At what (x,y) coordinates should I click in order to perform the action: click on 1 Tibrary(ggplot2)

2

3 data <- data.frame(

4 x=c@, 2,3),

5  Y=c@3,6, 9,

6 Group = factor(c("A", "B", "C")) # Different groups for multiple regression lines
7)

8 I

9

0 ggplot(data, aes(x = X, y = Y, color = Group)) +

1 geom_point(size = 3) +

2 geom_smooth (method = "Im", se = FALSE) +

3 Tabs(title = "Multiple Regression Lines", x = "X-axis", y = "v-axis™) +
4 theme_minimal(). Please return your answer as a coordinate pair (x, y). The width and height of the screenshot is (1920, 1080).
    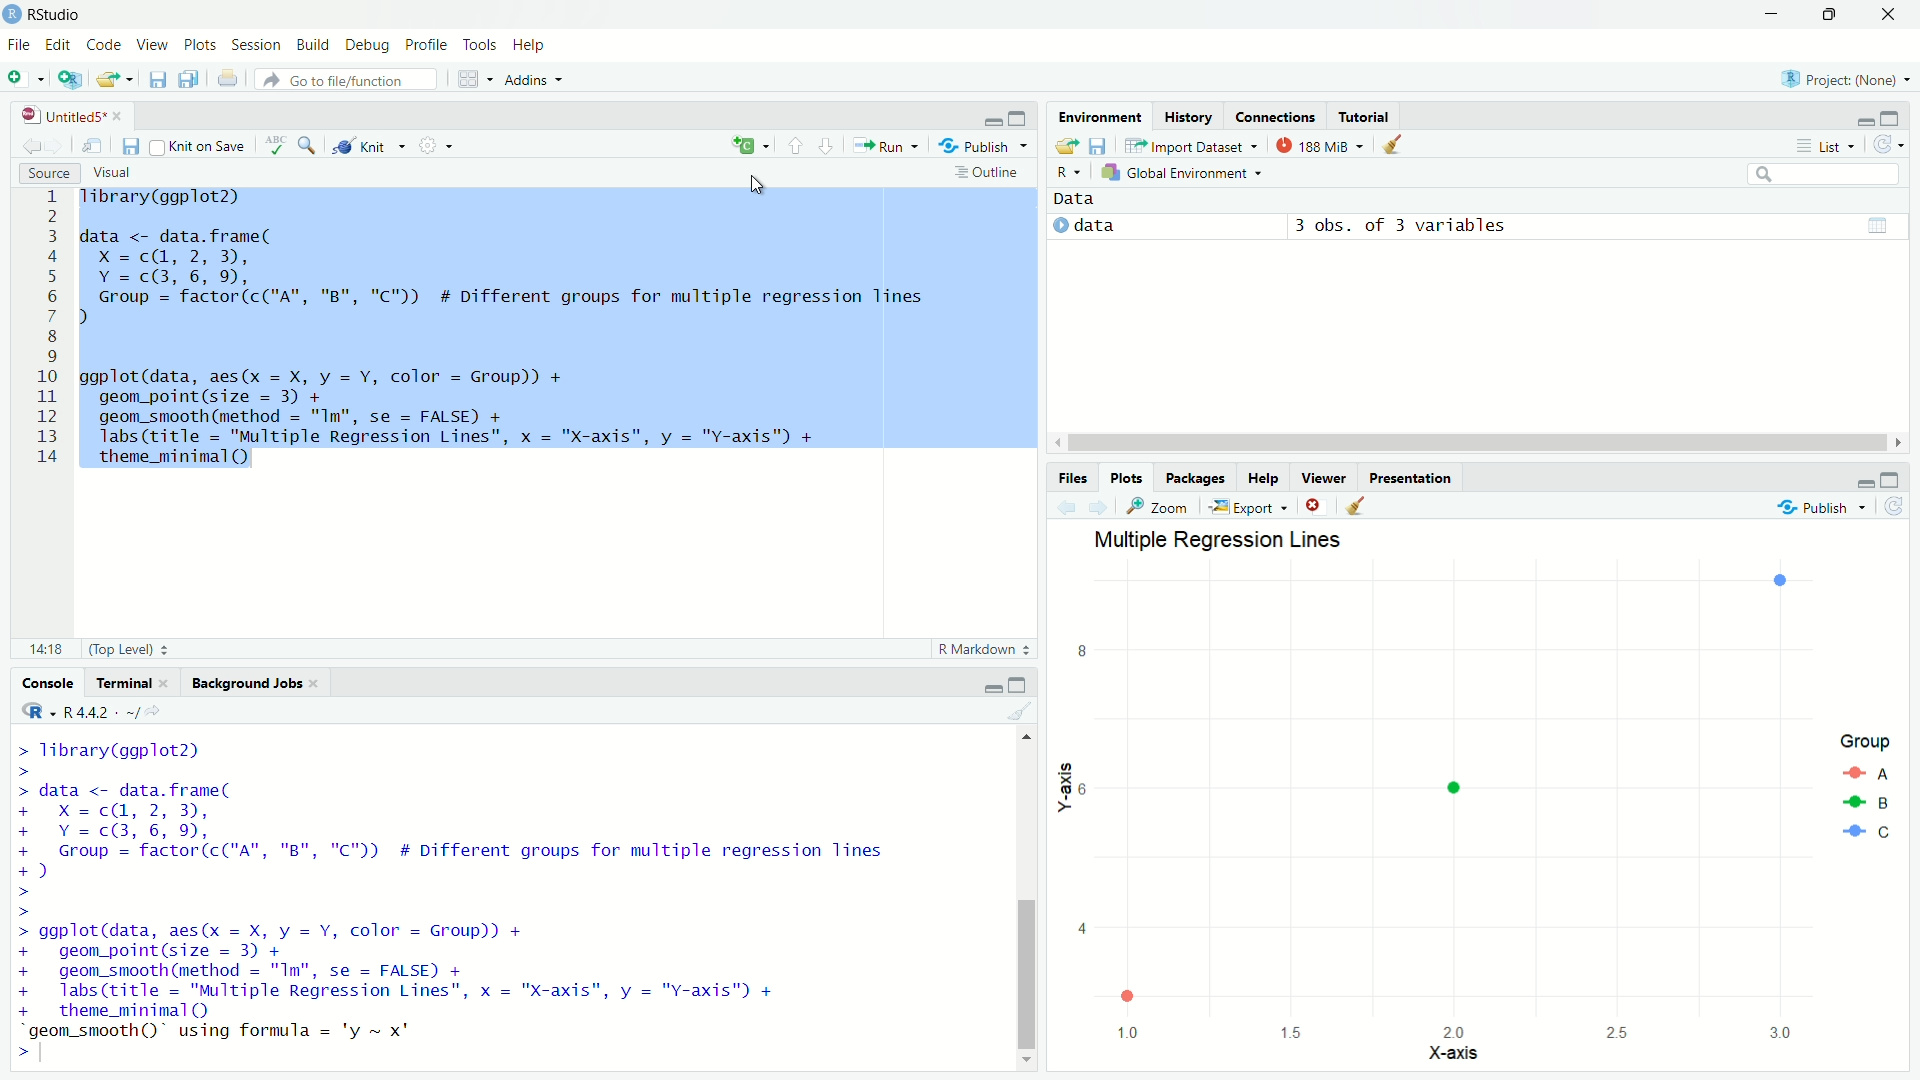
    Looking at the image, I should click on (536, 329).